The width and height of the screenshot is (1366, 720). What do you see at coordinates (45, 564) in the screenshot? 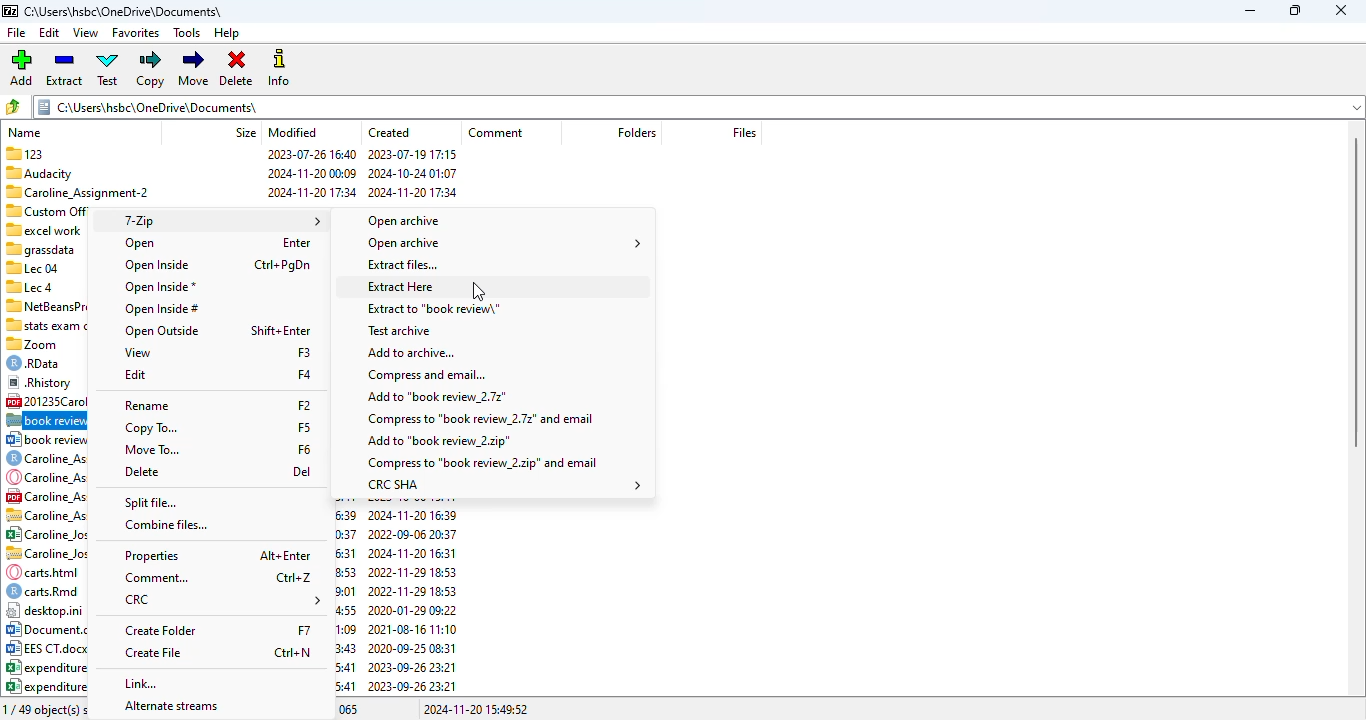
I see `file names` at bounding box center [45, 564].